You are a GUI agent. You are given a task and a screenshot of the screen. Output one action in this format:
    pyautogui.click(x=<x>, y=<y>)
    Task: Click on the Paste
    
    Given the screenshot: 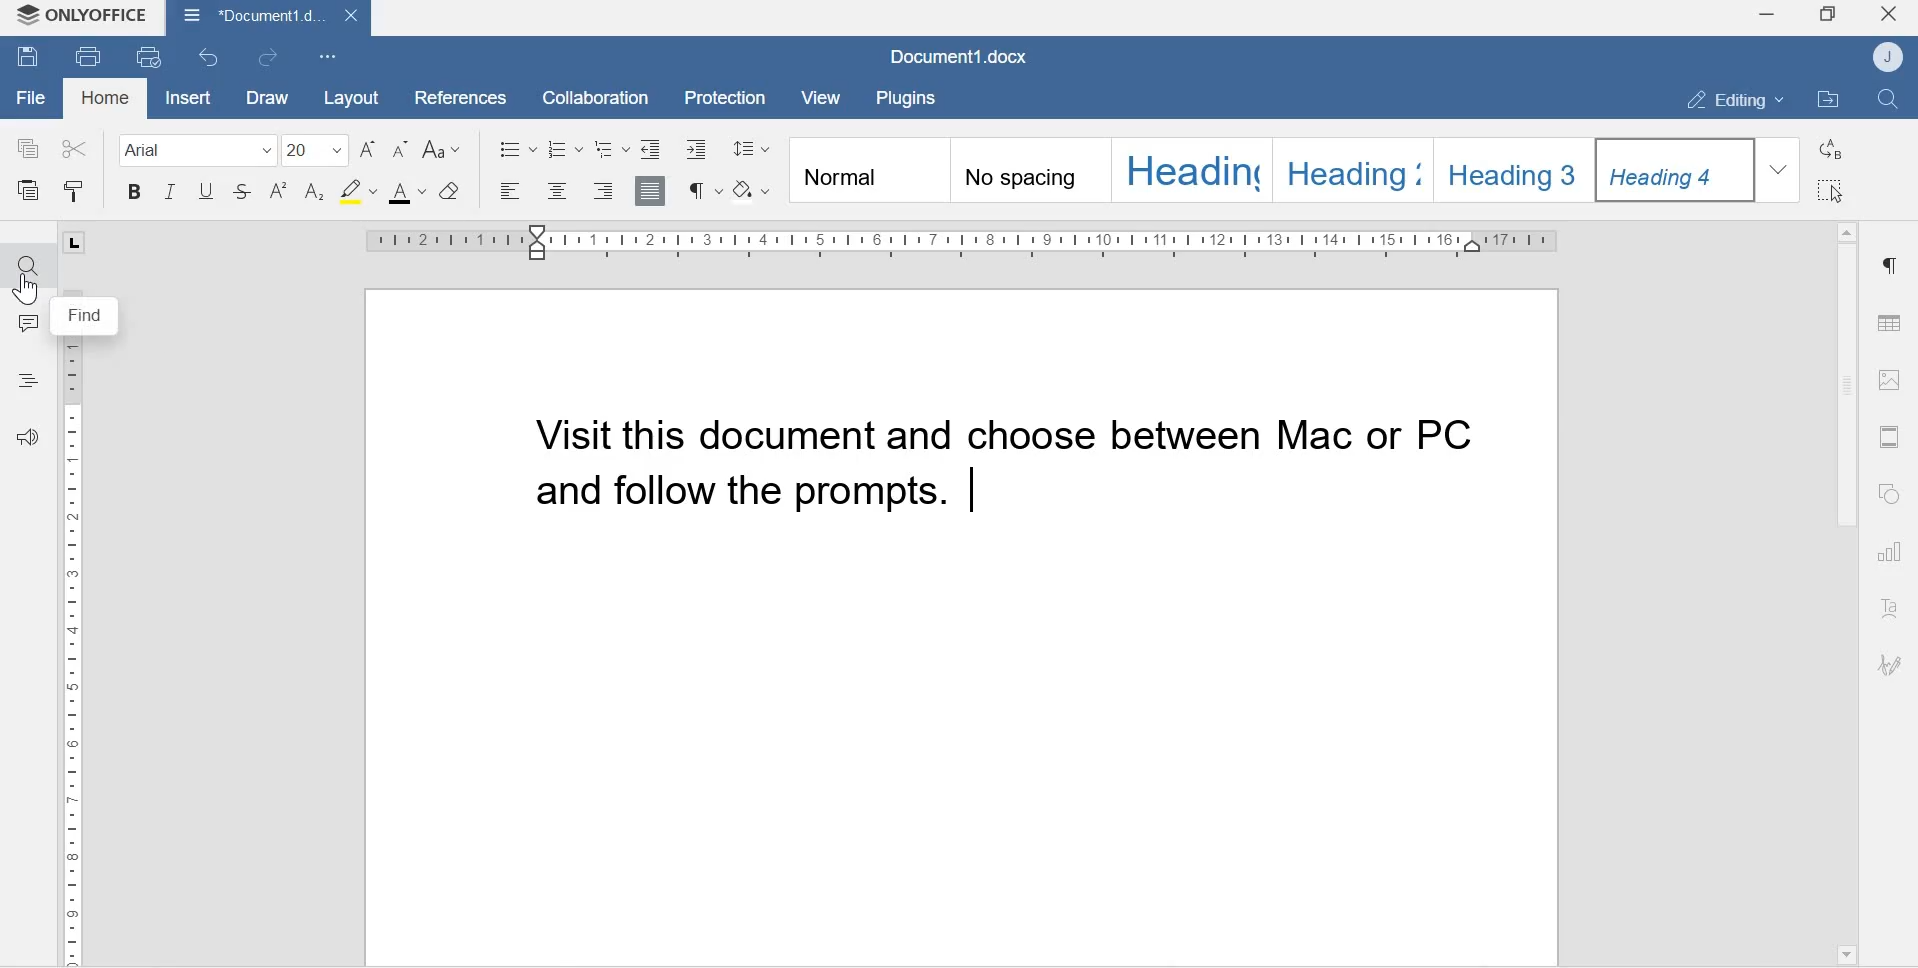 What is the action you would take?
    pyautogui.click(x=31, y=192)
    